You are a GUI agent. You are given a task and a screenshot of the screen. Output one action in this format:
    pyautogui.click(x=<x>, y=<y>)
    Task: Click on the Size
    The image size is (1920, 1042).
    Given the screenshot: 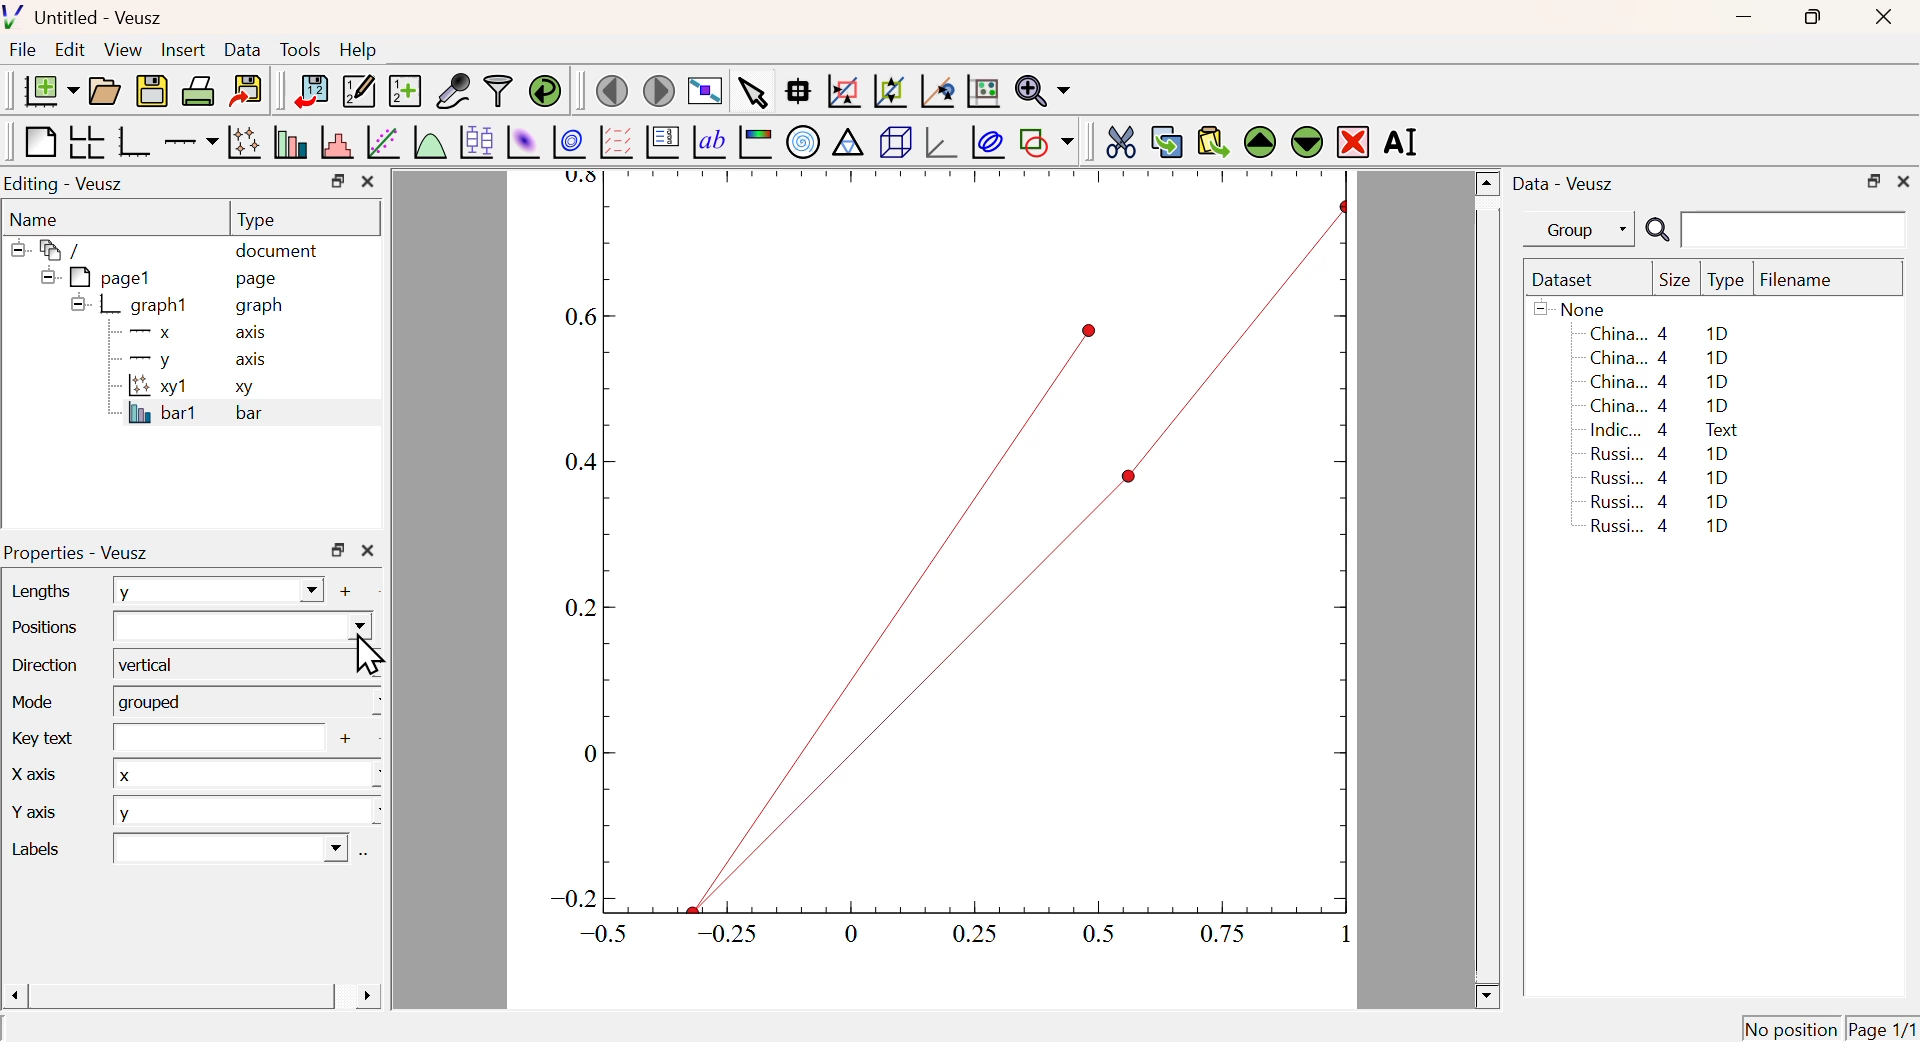 What is the action you would take?
    pyautogui.click(x=1675, y=281)
    